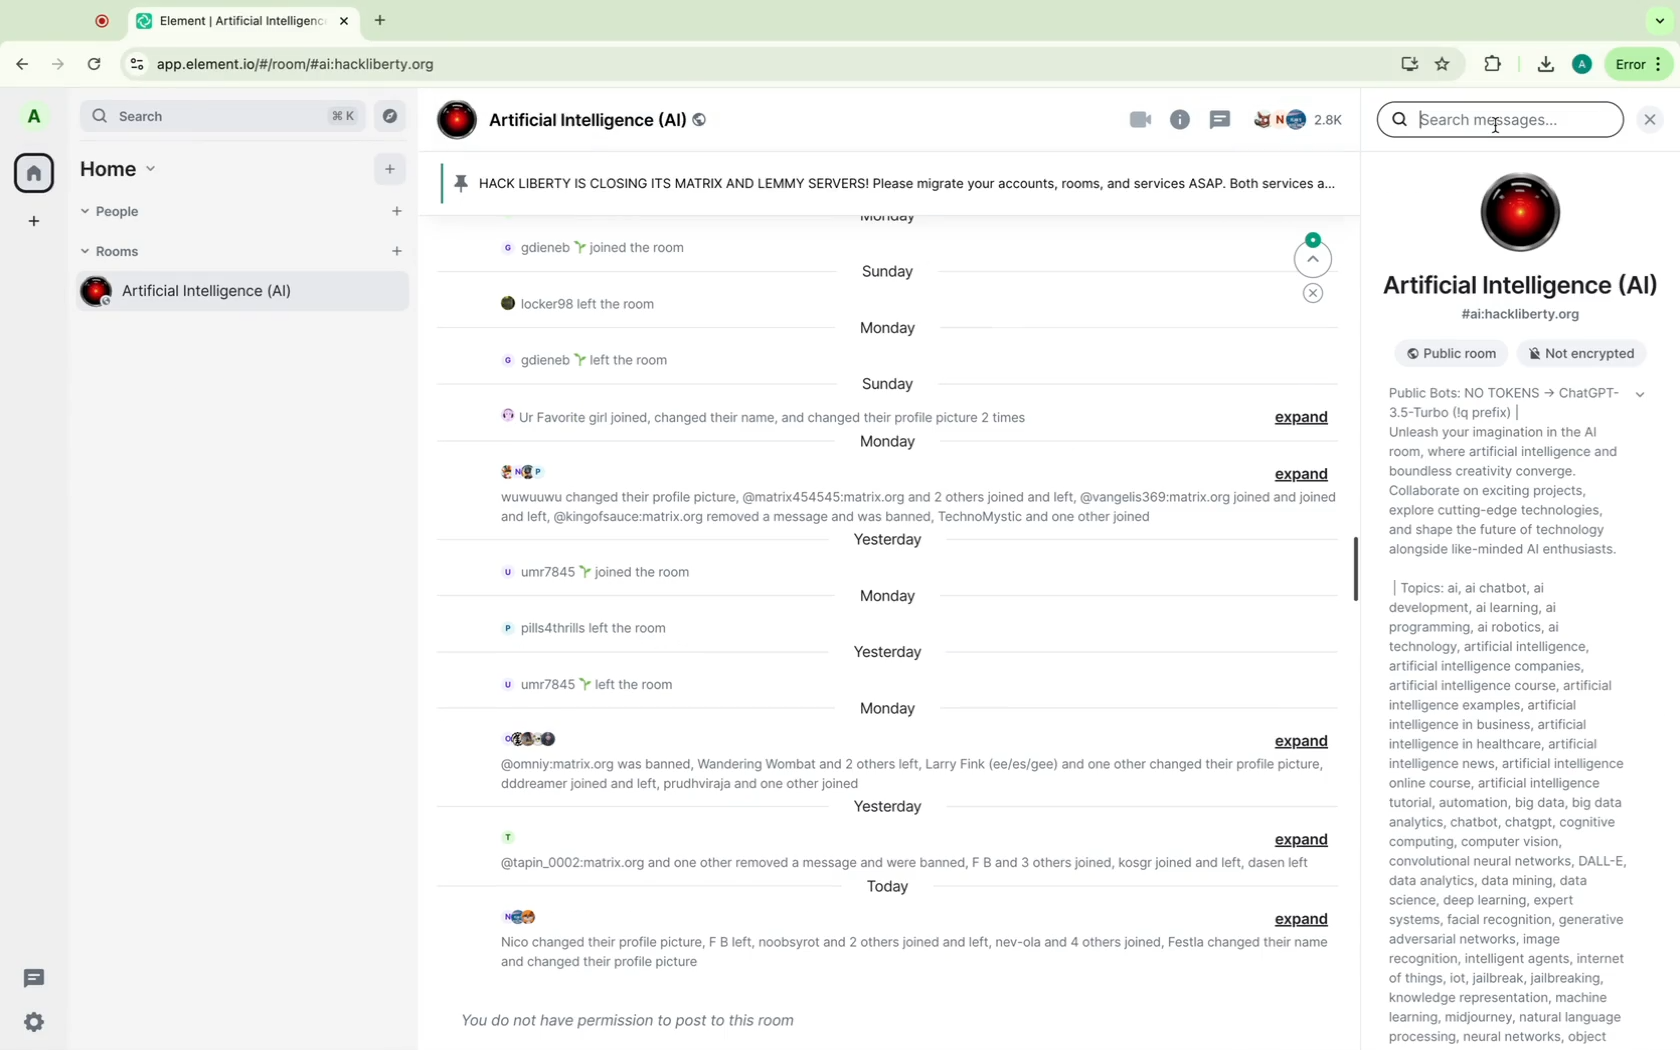 This screenshot has width=1680, height=1050. I want to click on profile picture, so click(508, 838).